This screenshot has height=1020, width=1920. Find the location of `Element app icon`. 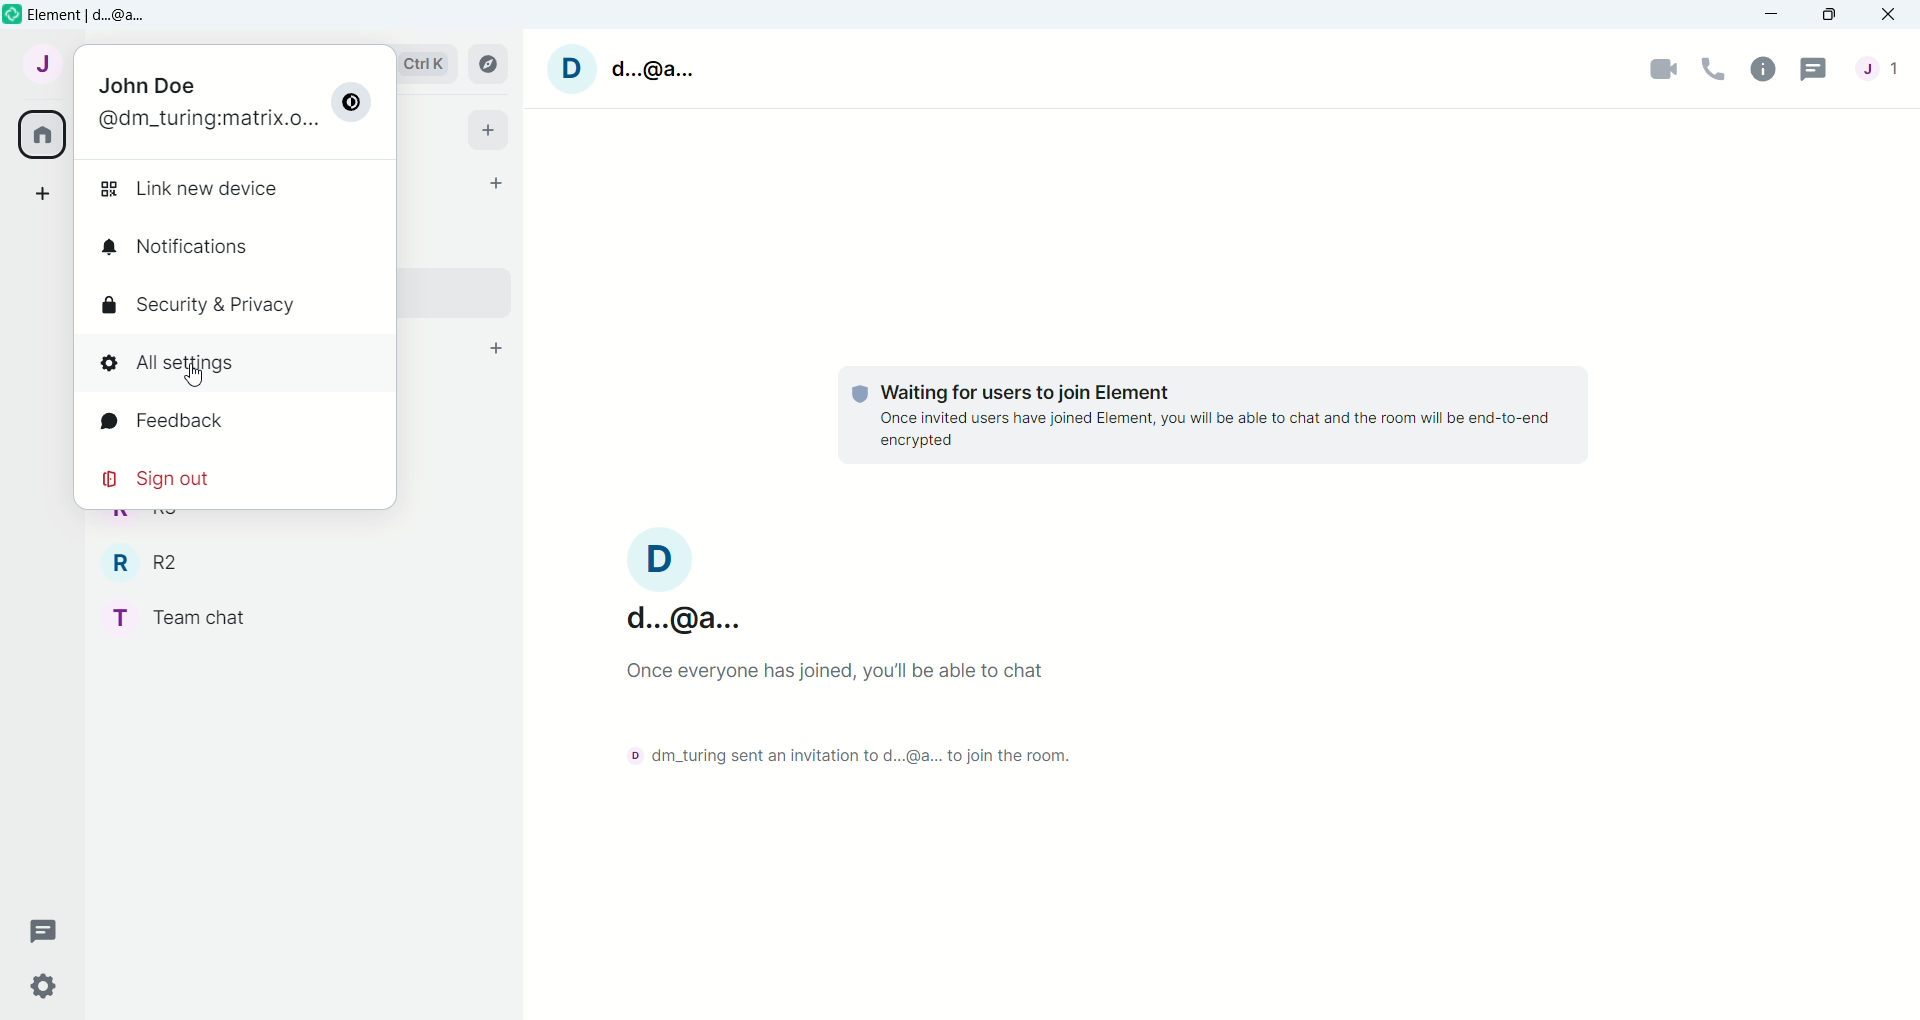

Element app icon is located at coordinates (12, 15).